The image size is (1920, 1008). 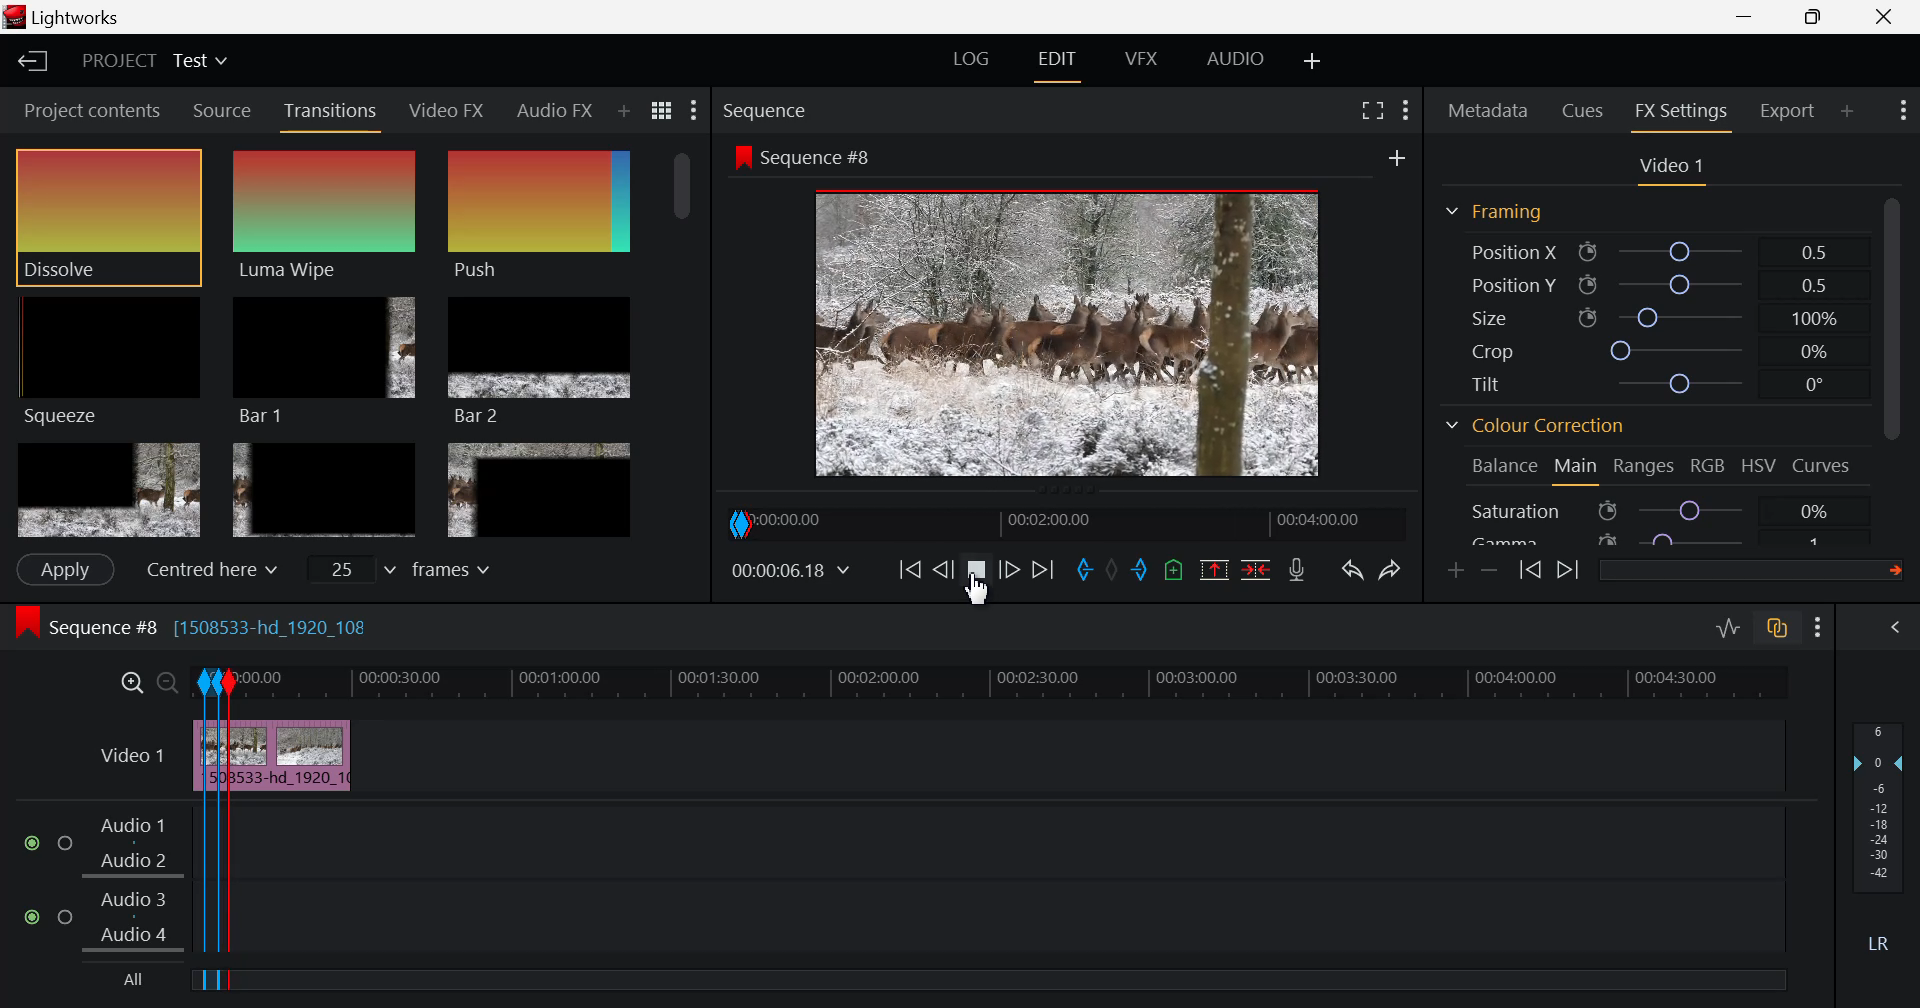 What do you see at coordinates (235, 832) in the screenshot?
I see `Segment Out Mark` at bounding box center [235, 832].